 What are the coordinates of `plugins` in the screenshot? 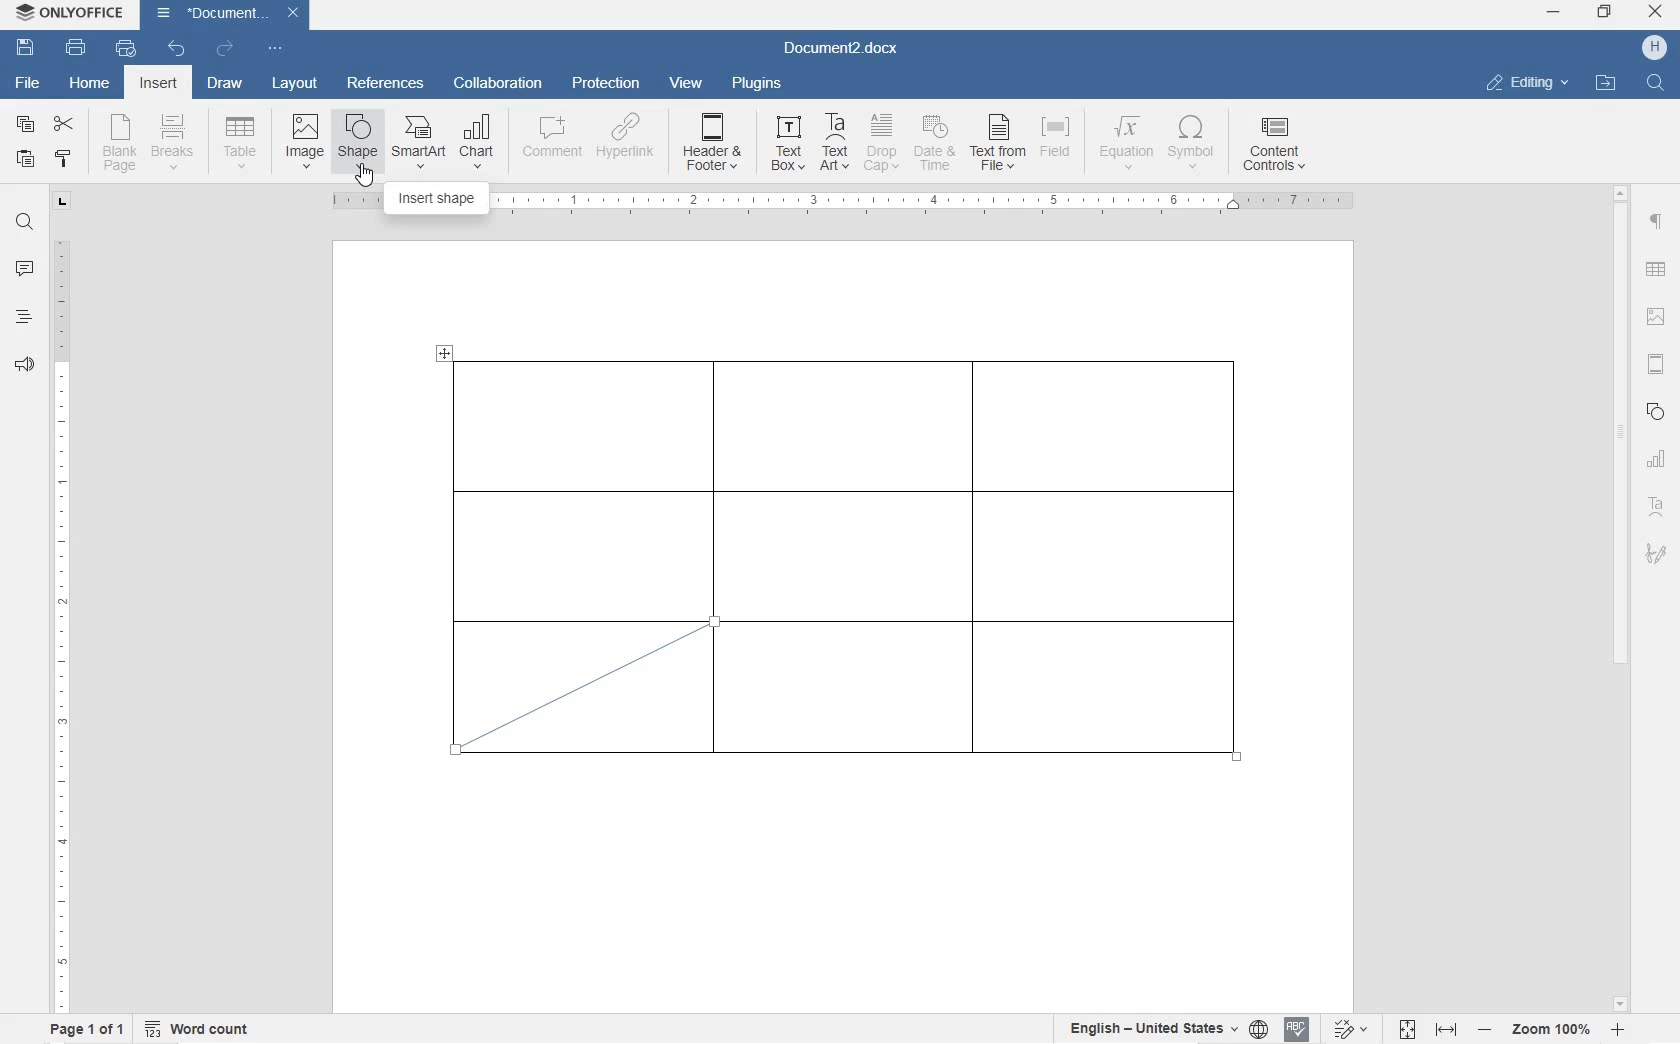 It's located at (758, 86).